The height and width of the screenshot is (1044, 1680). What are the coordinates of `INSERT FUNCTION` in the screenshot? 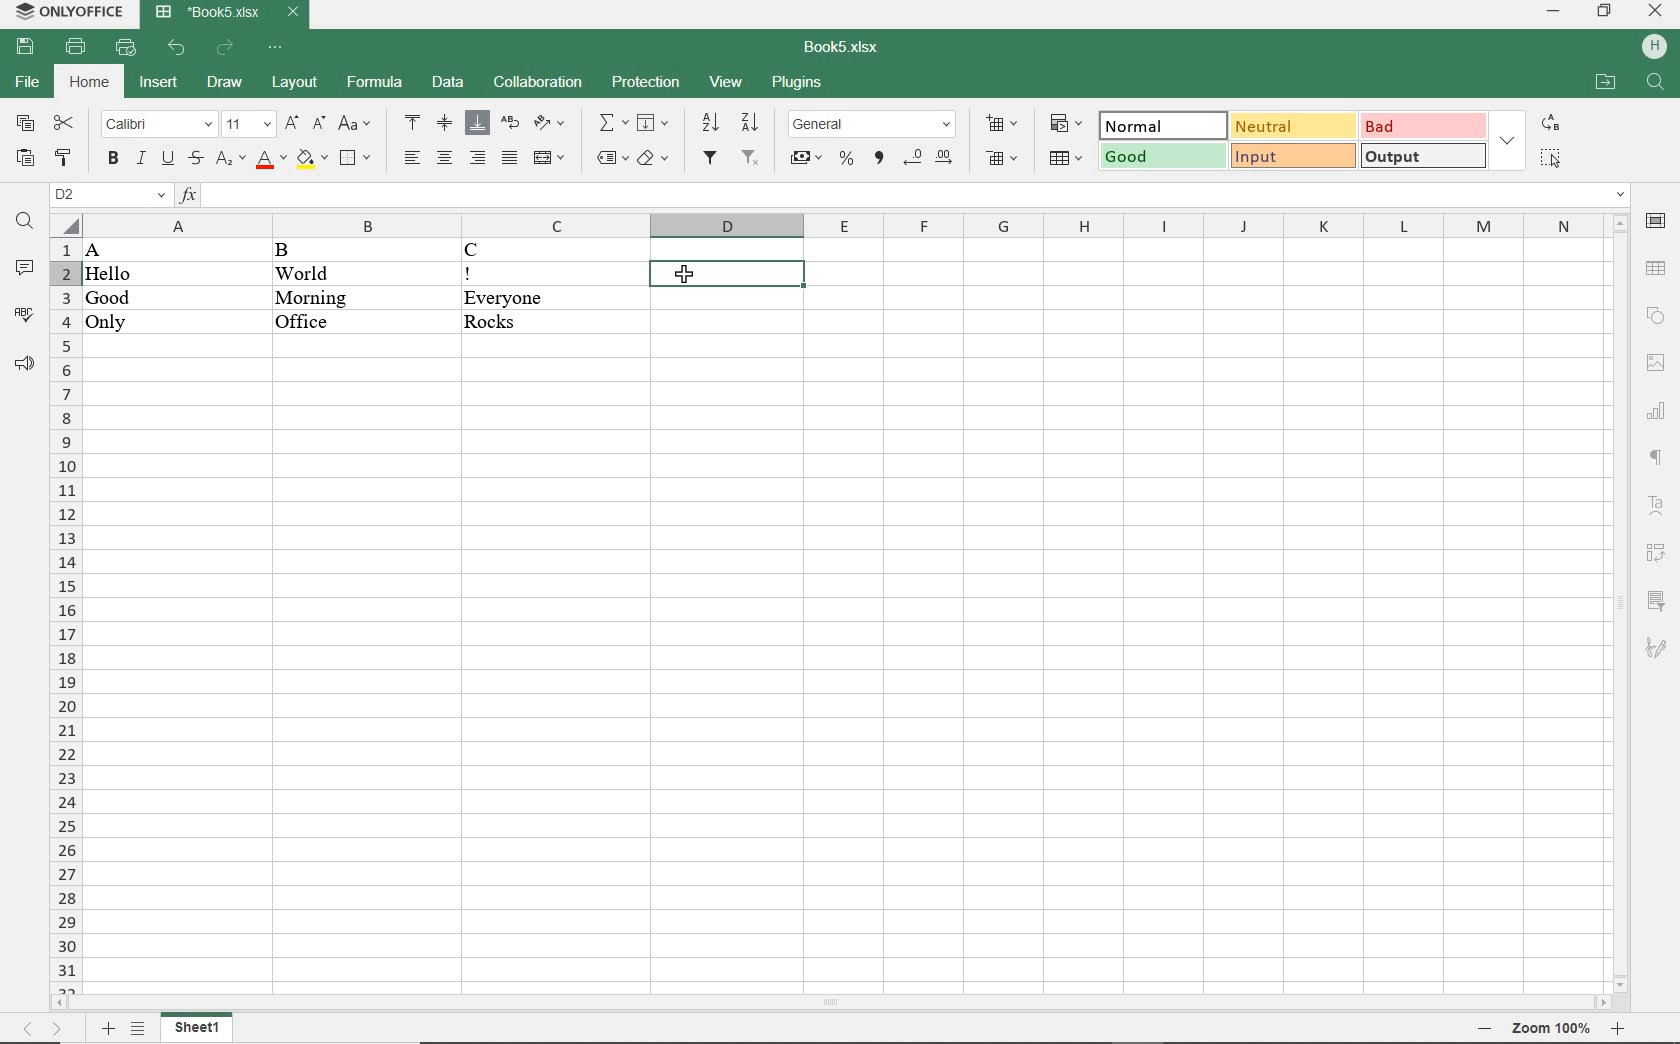 It's located at (611, 125).